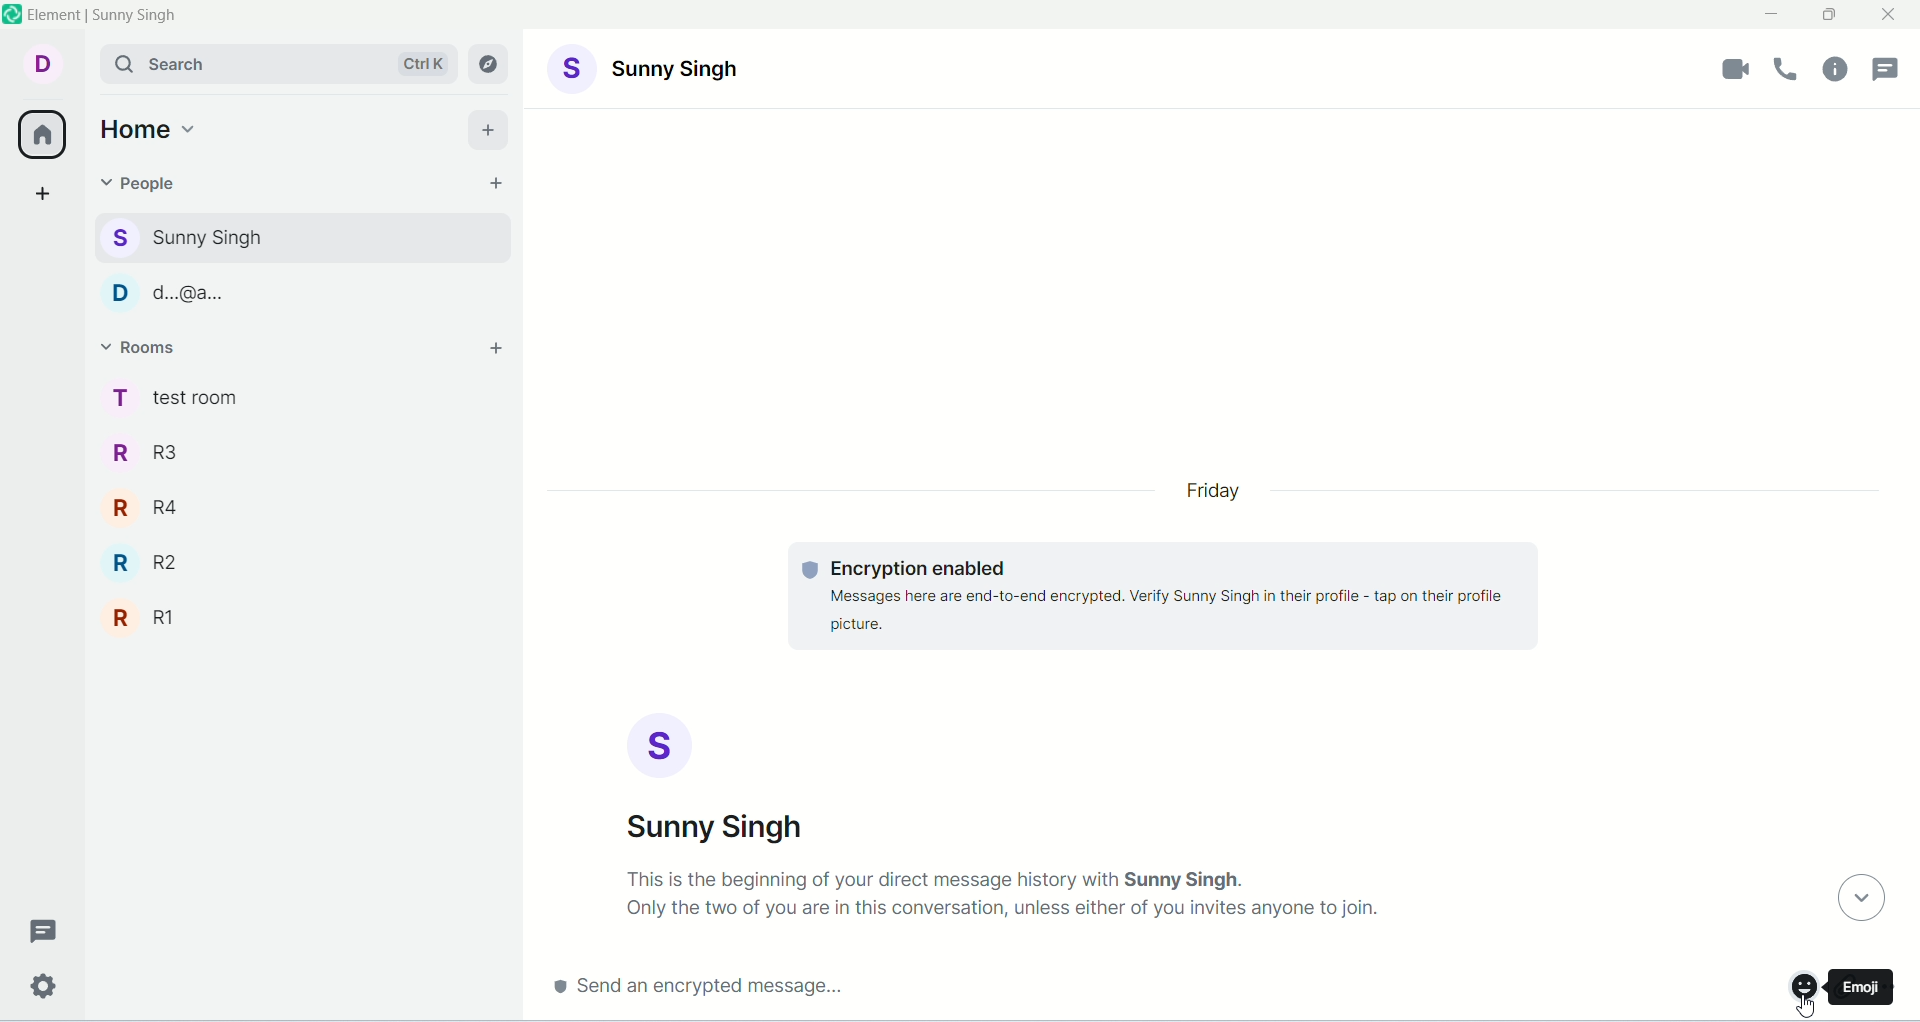 The width and height of the screenshot is (1920, 1022). Describe the element at coordinates (1162, 598) in the screenshot. I see `test` at that location.